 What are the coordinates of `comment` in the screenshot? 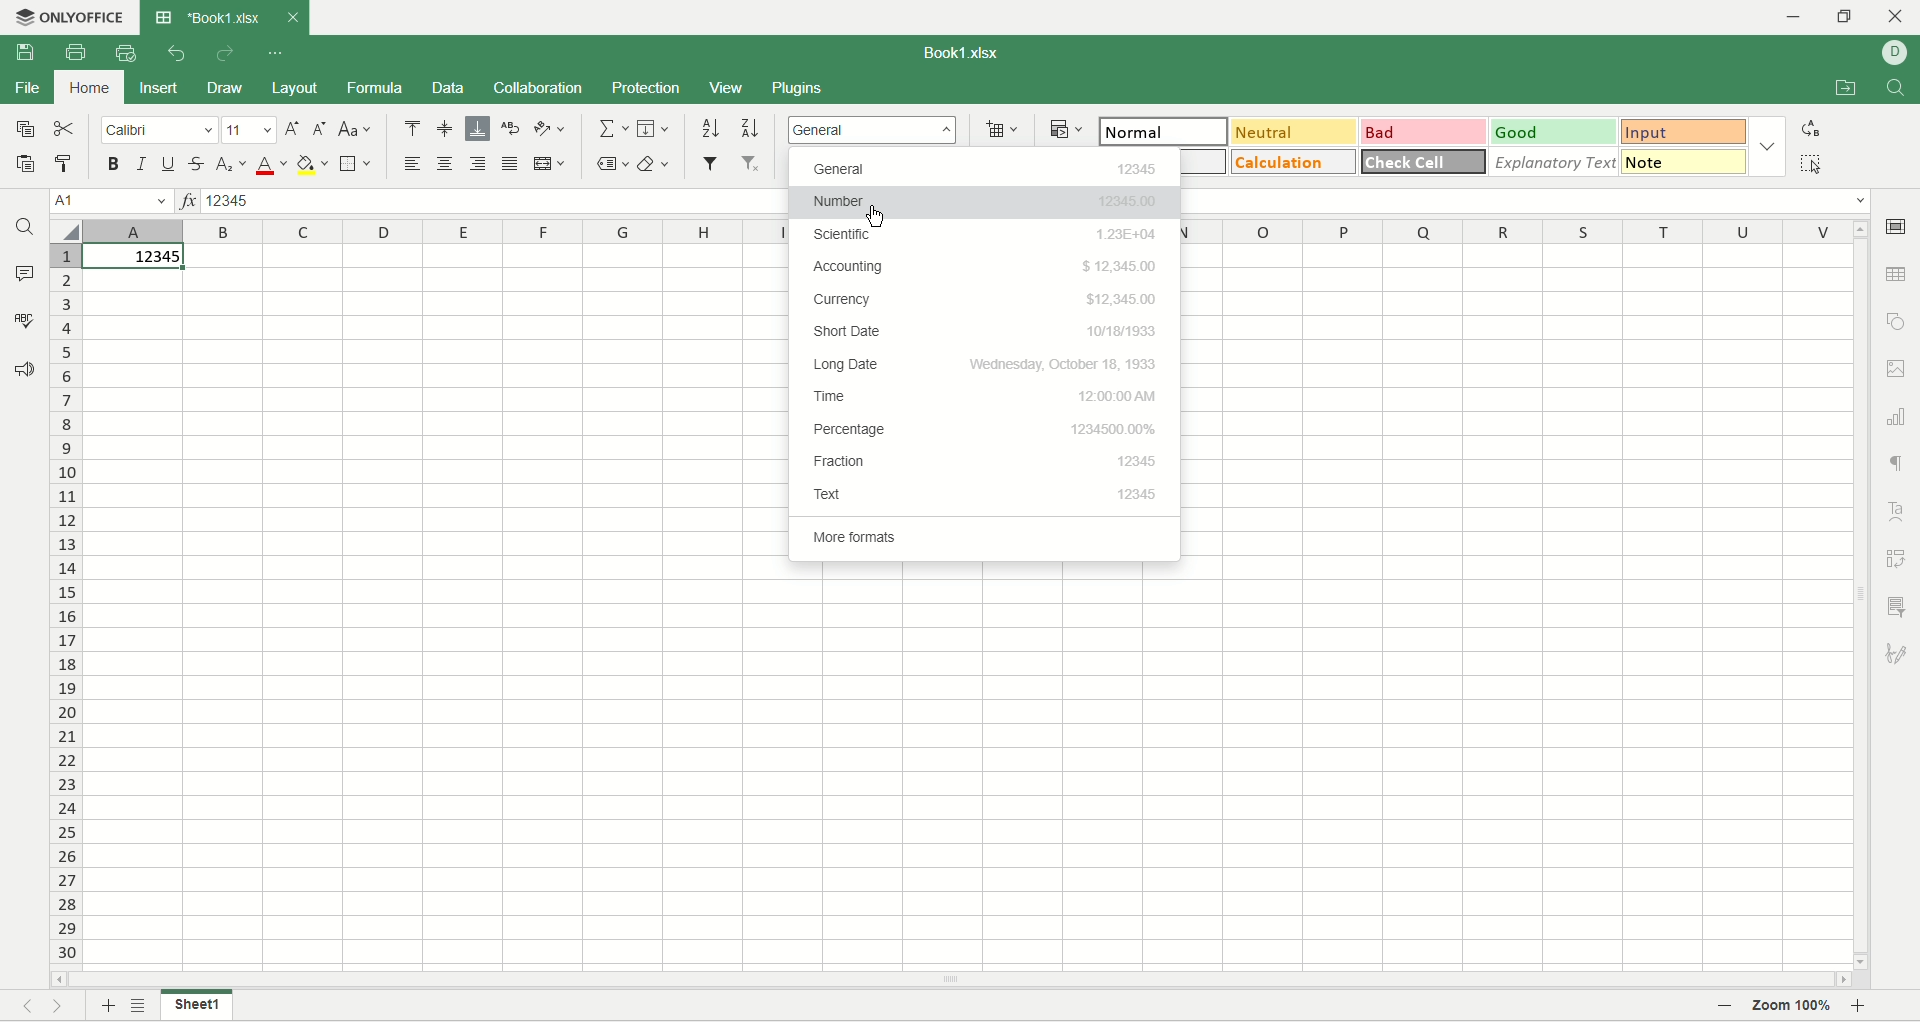 It's located at (25, 274).